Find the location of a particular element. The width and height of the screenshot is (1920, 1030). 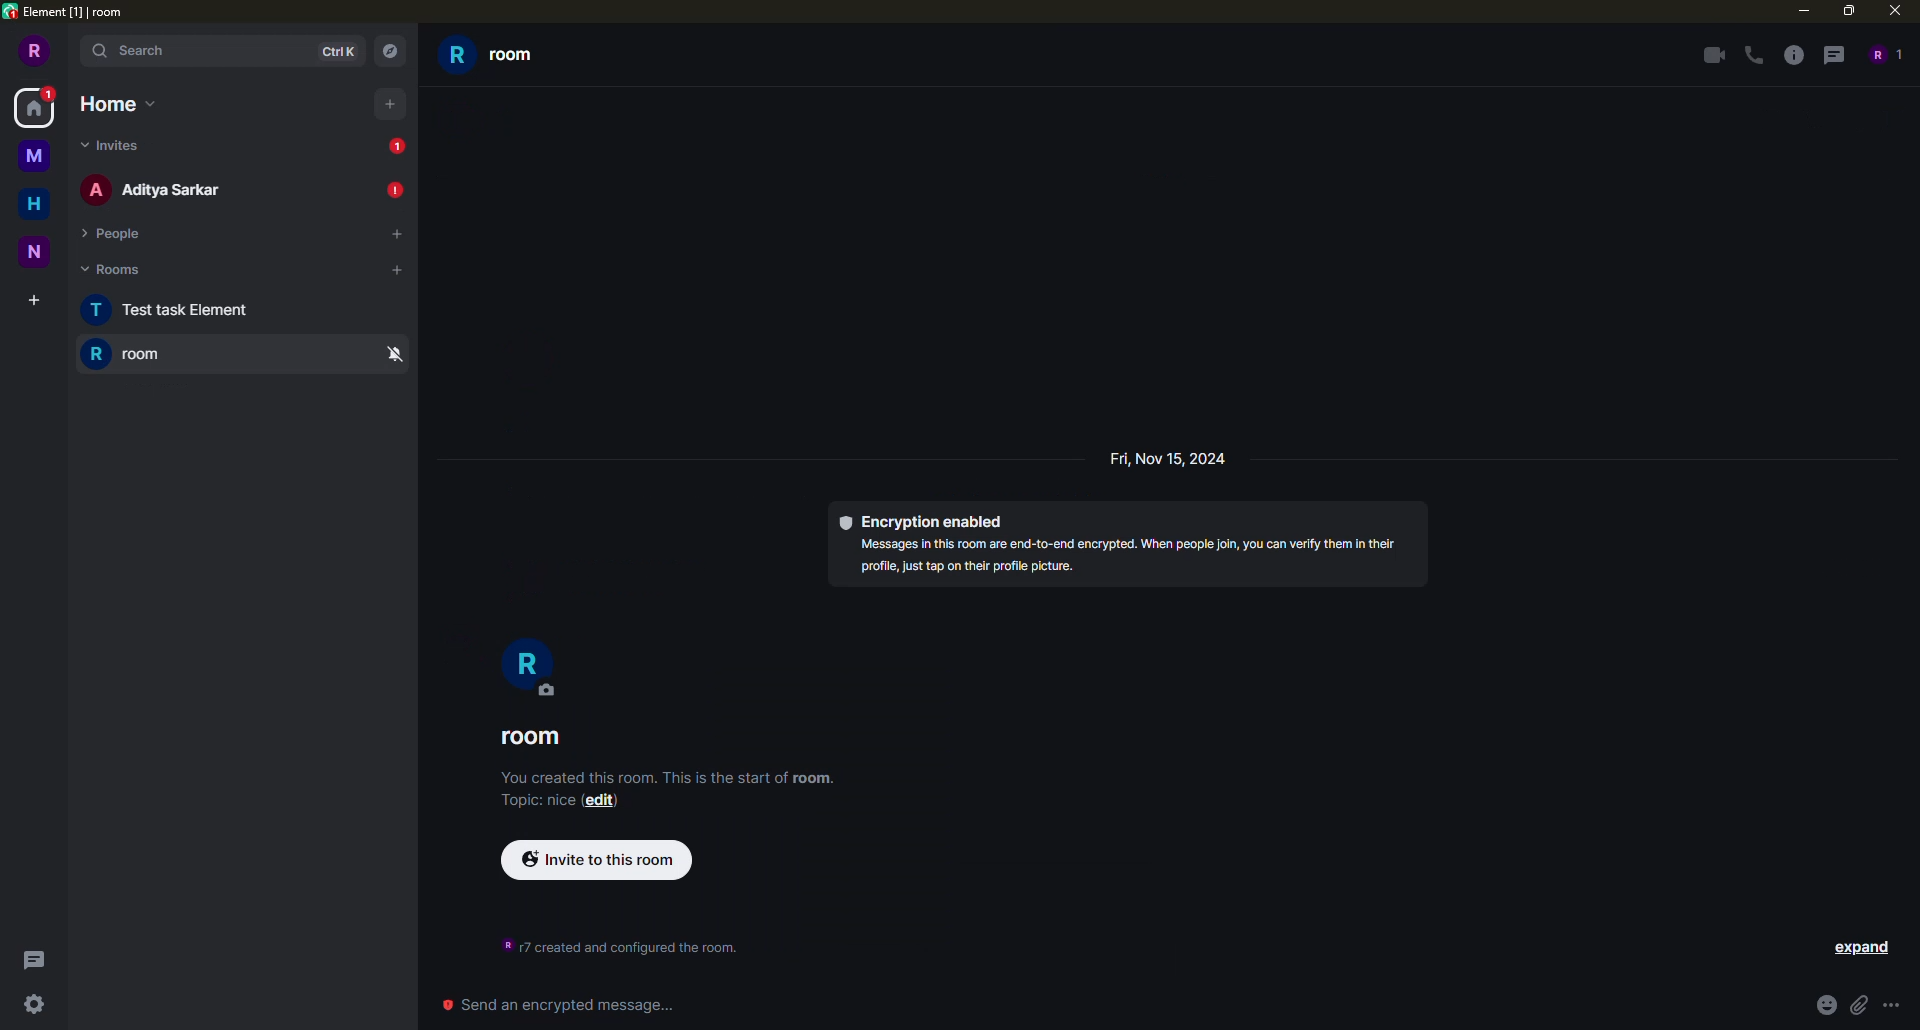

myspace is located at coordinates (35, 156).